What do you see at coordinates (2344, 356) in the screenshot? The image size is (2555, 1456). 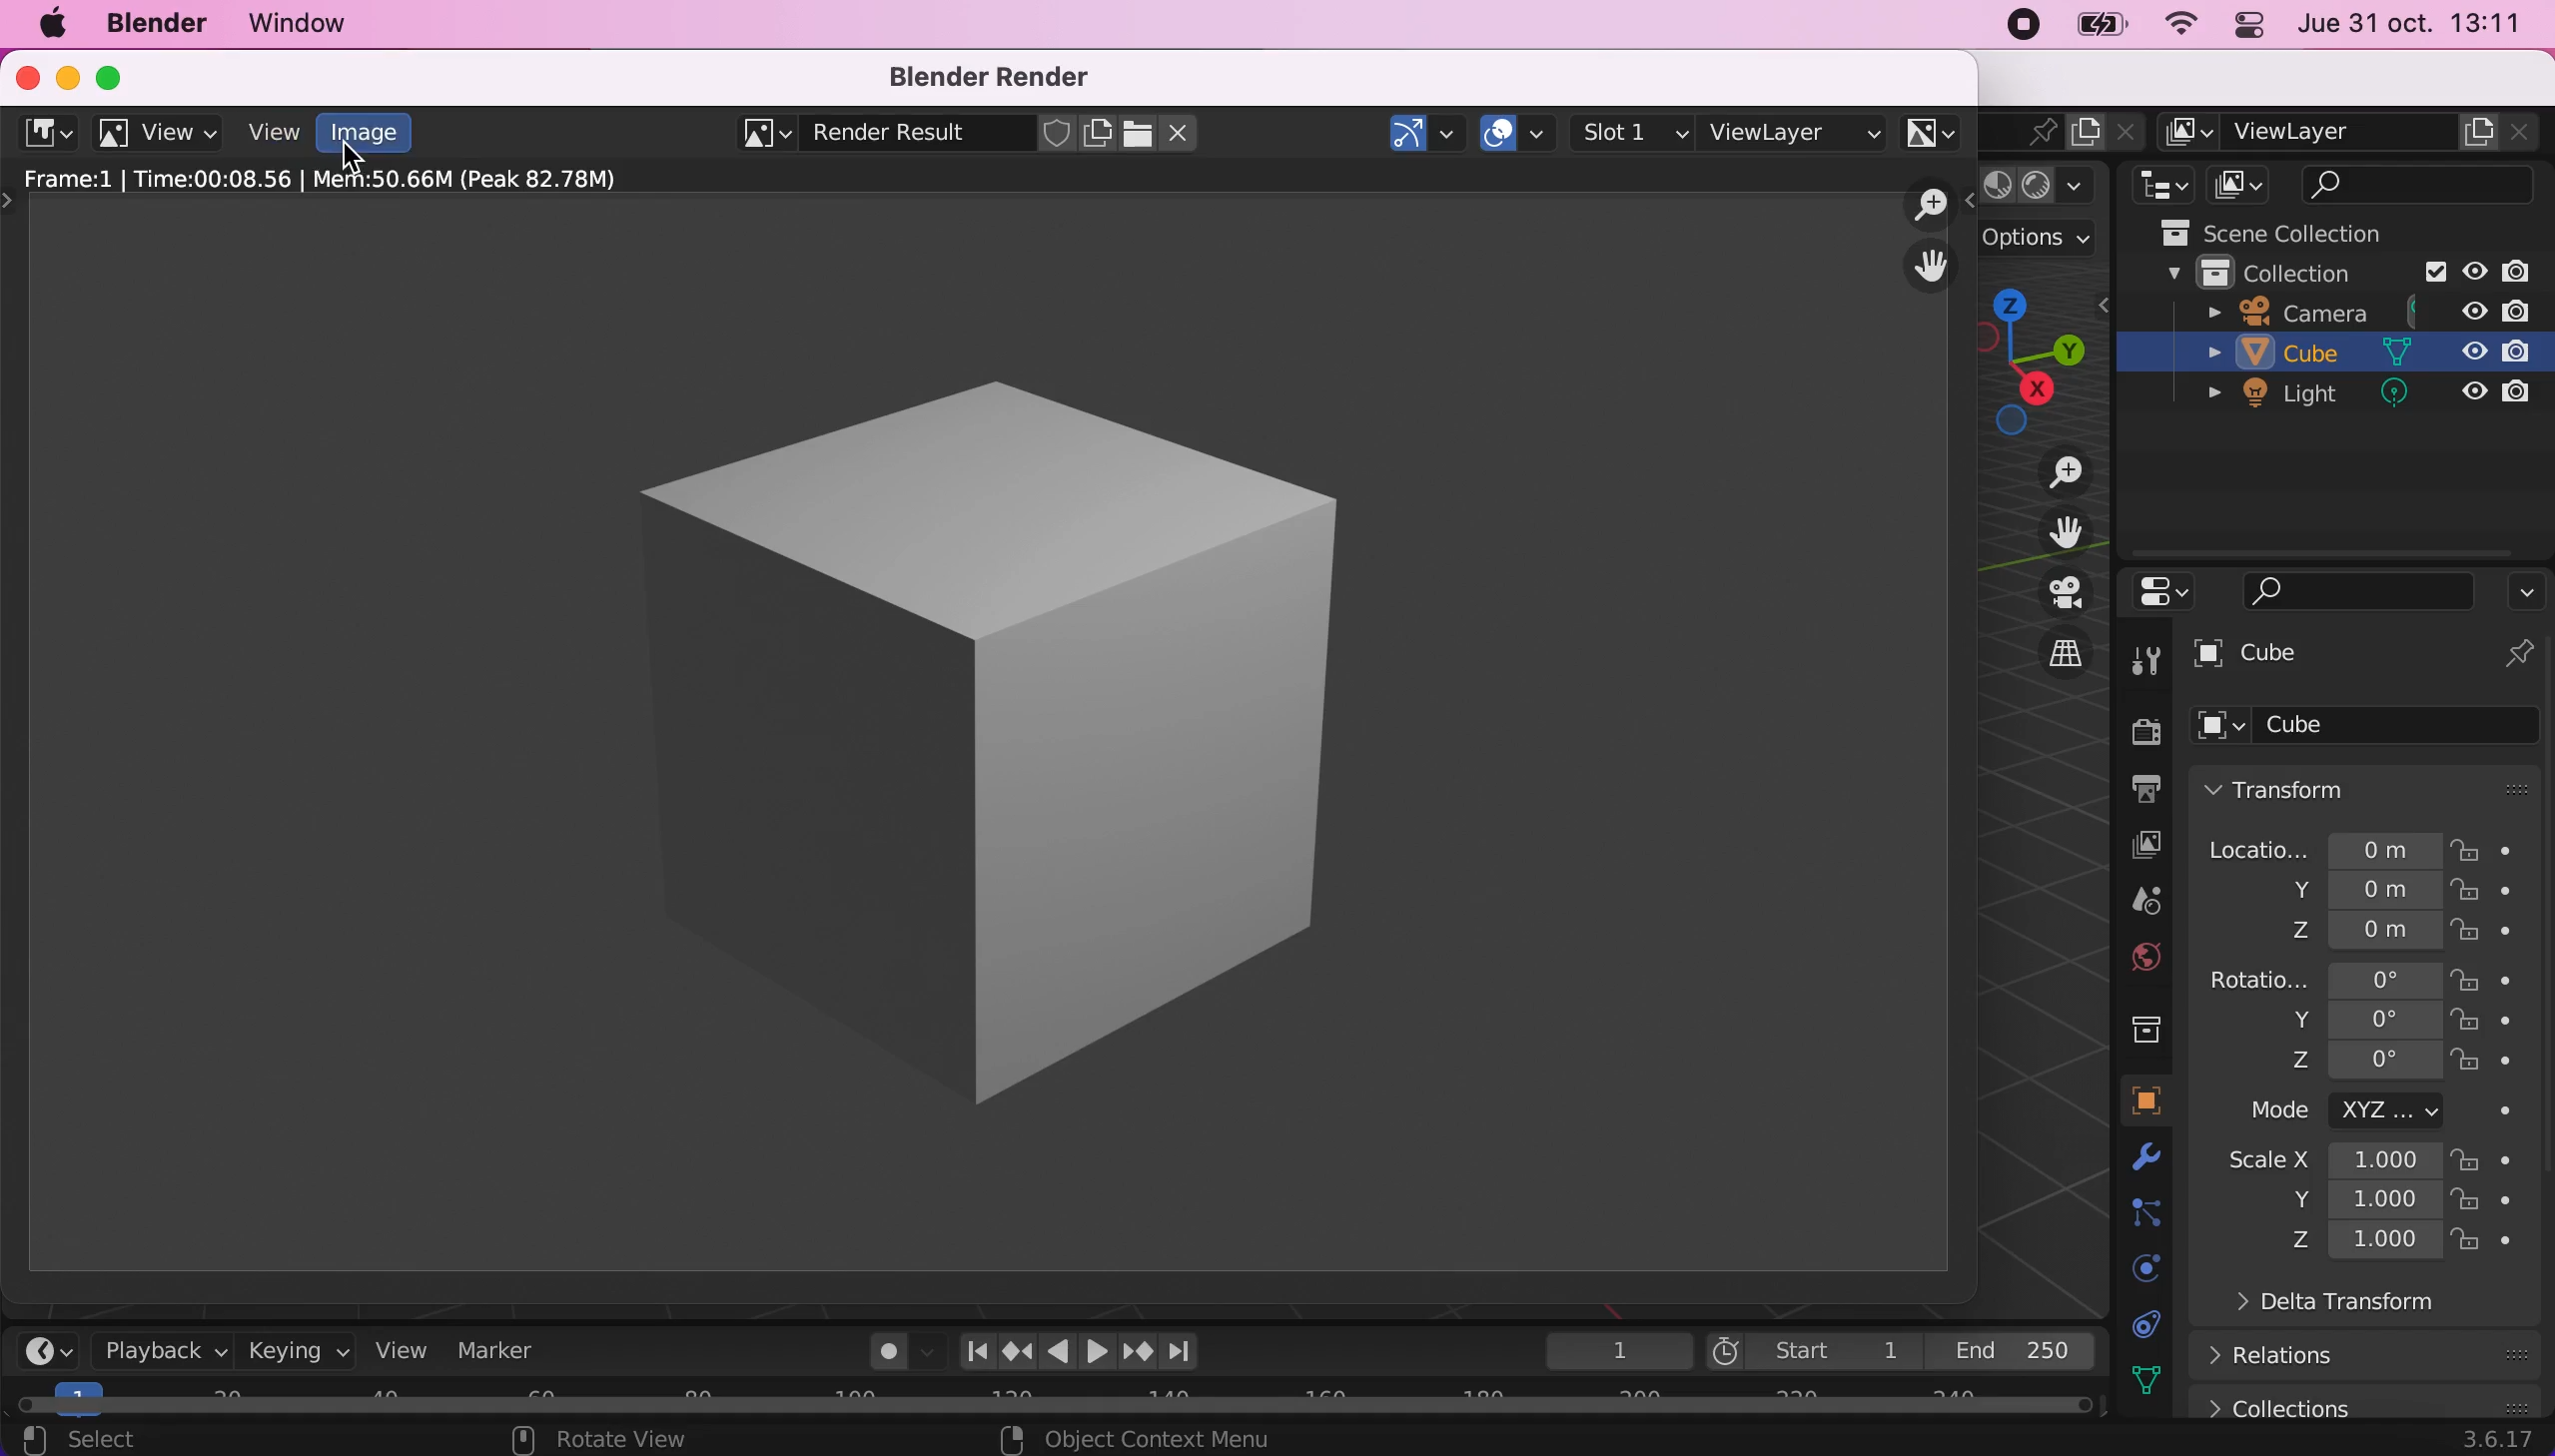 I see `cube` at bounding box center [2344, 356].